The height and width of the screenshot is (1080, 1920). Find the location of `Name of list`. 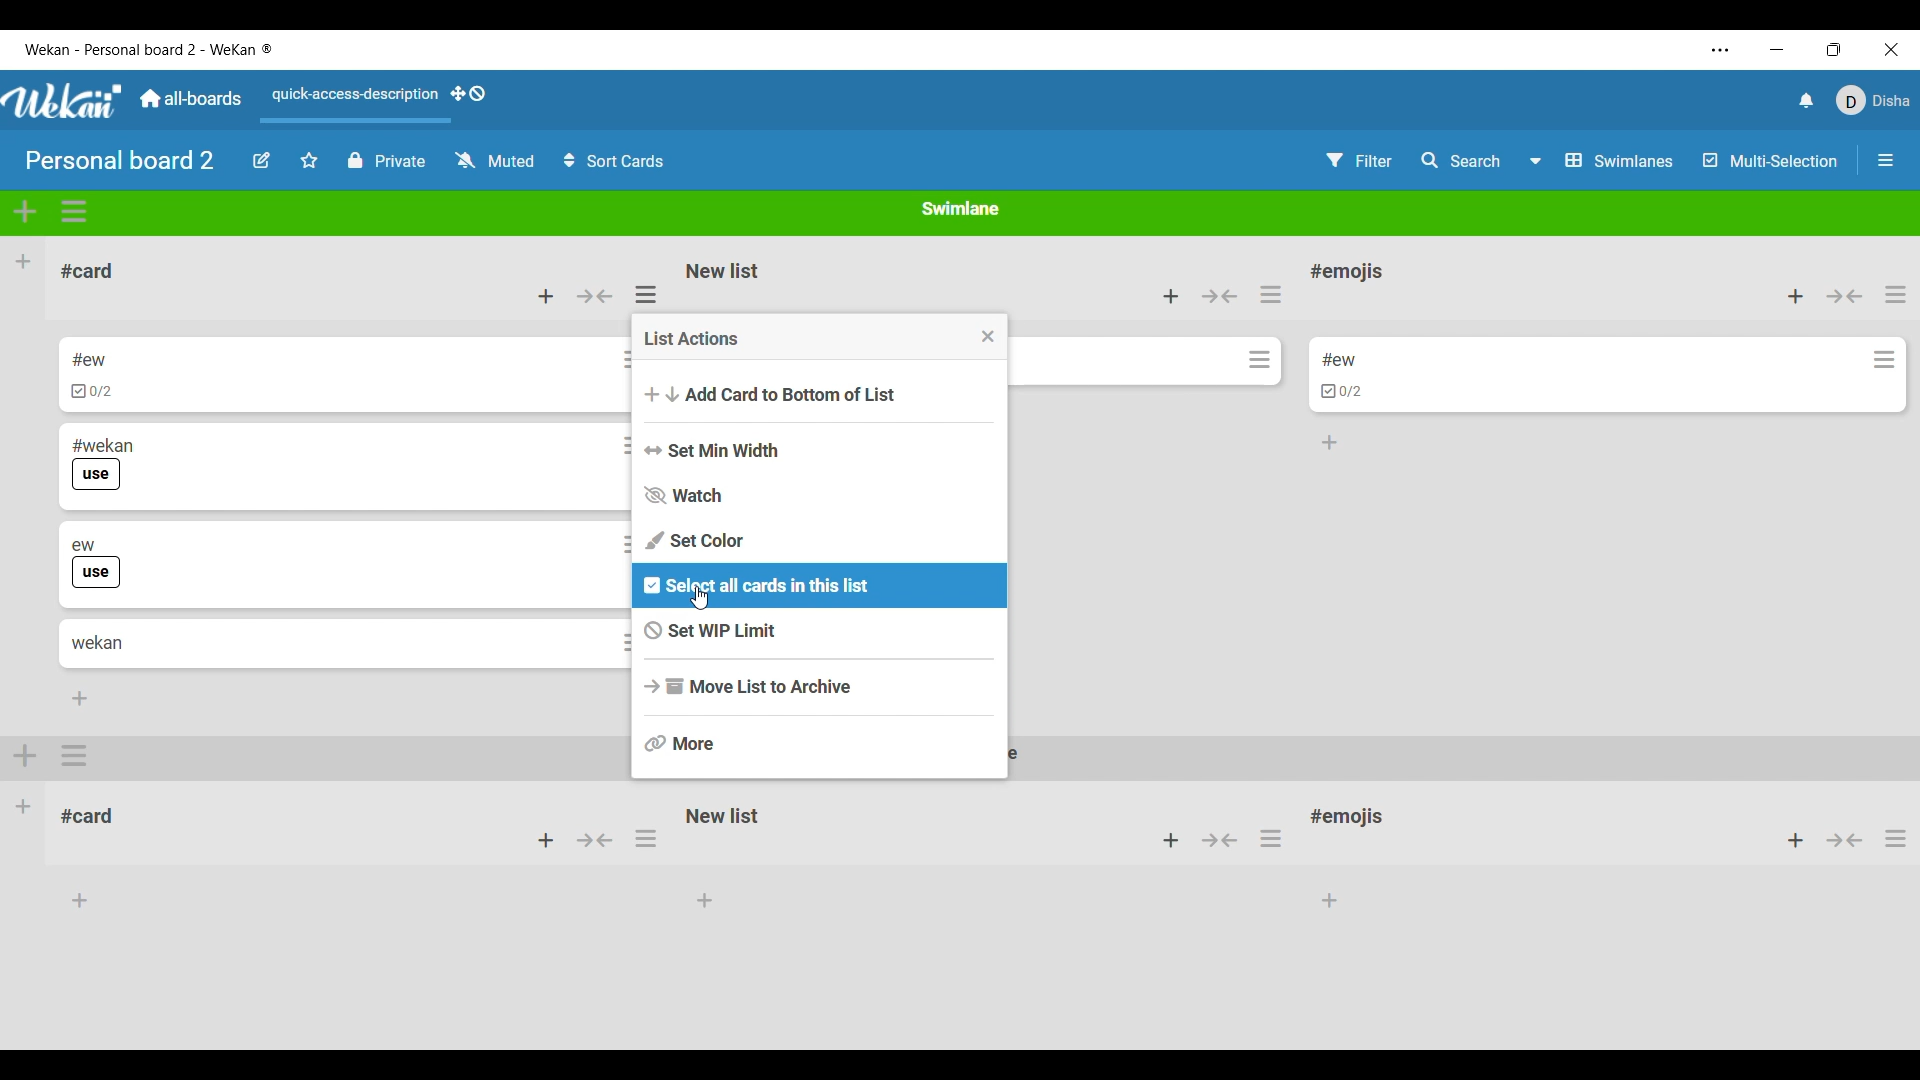

Name of list is located at coordinates (725, 269).